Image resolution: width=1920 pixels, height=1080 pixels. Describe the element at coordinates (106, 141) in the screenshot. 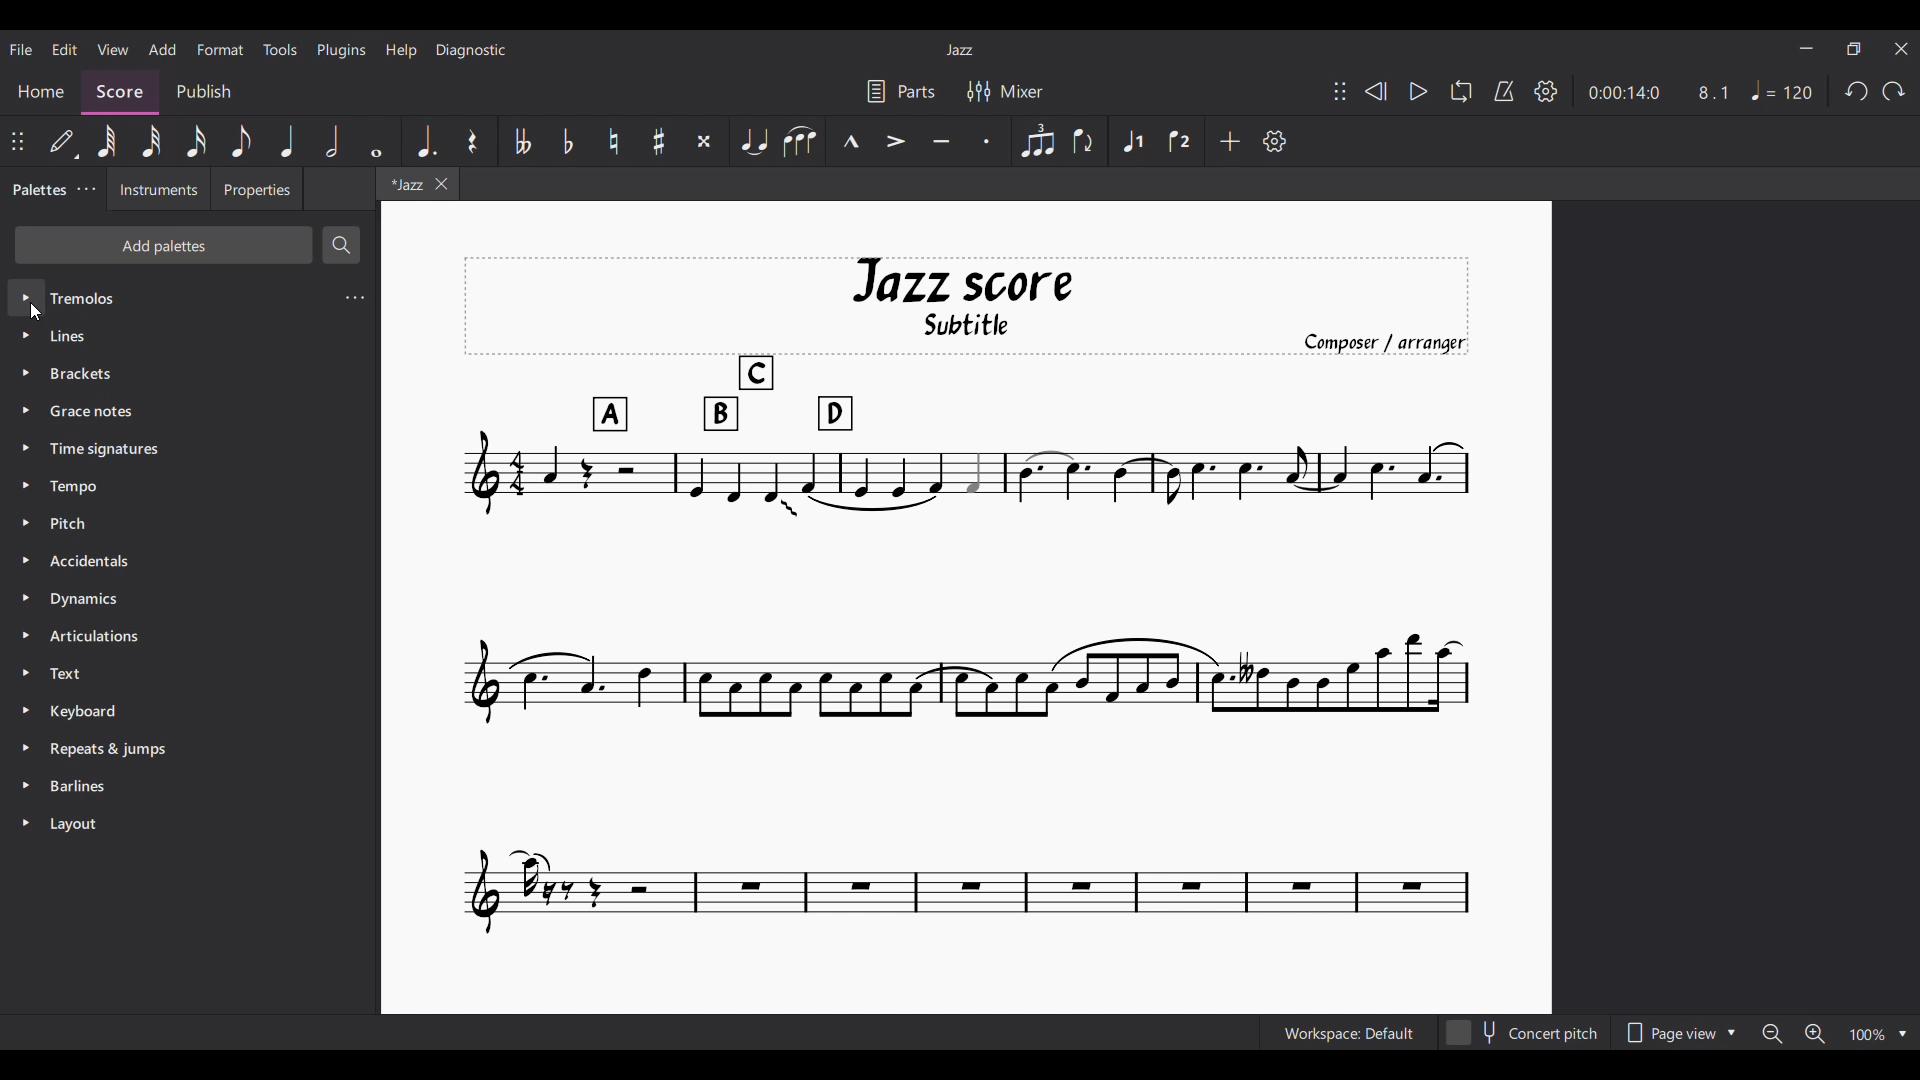

I see `64th note` at that location.